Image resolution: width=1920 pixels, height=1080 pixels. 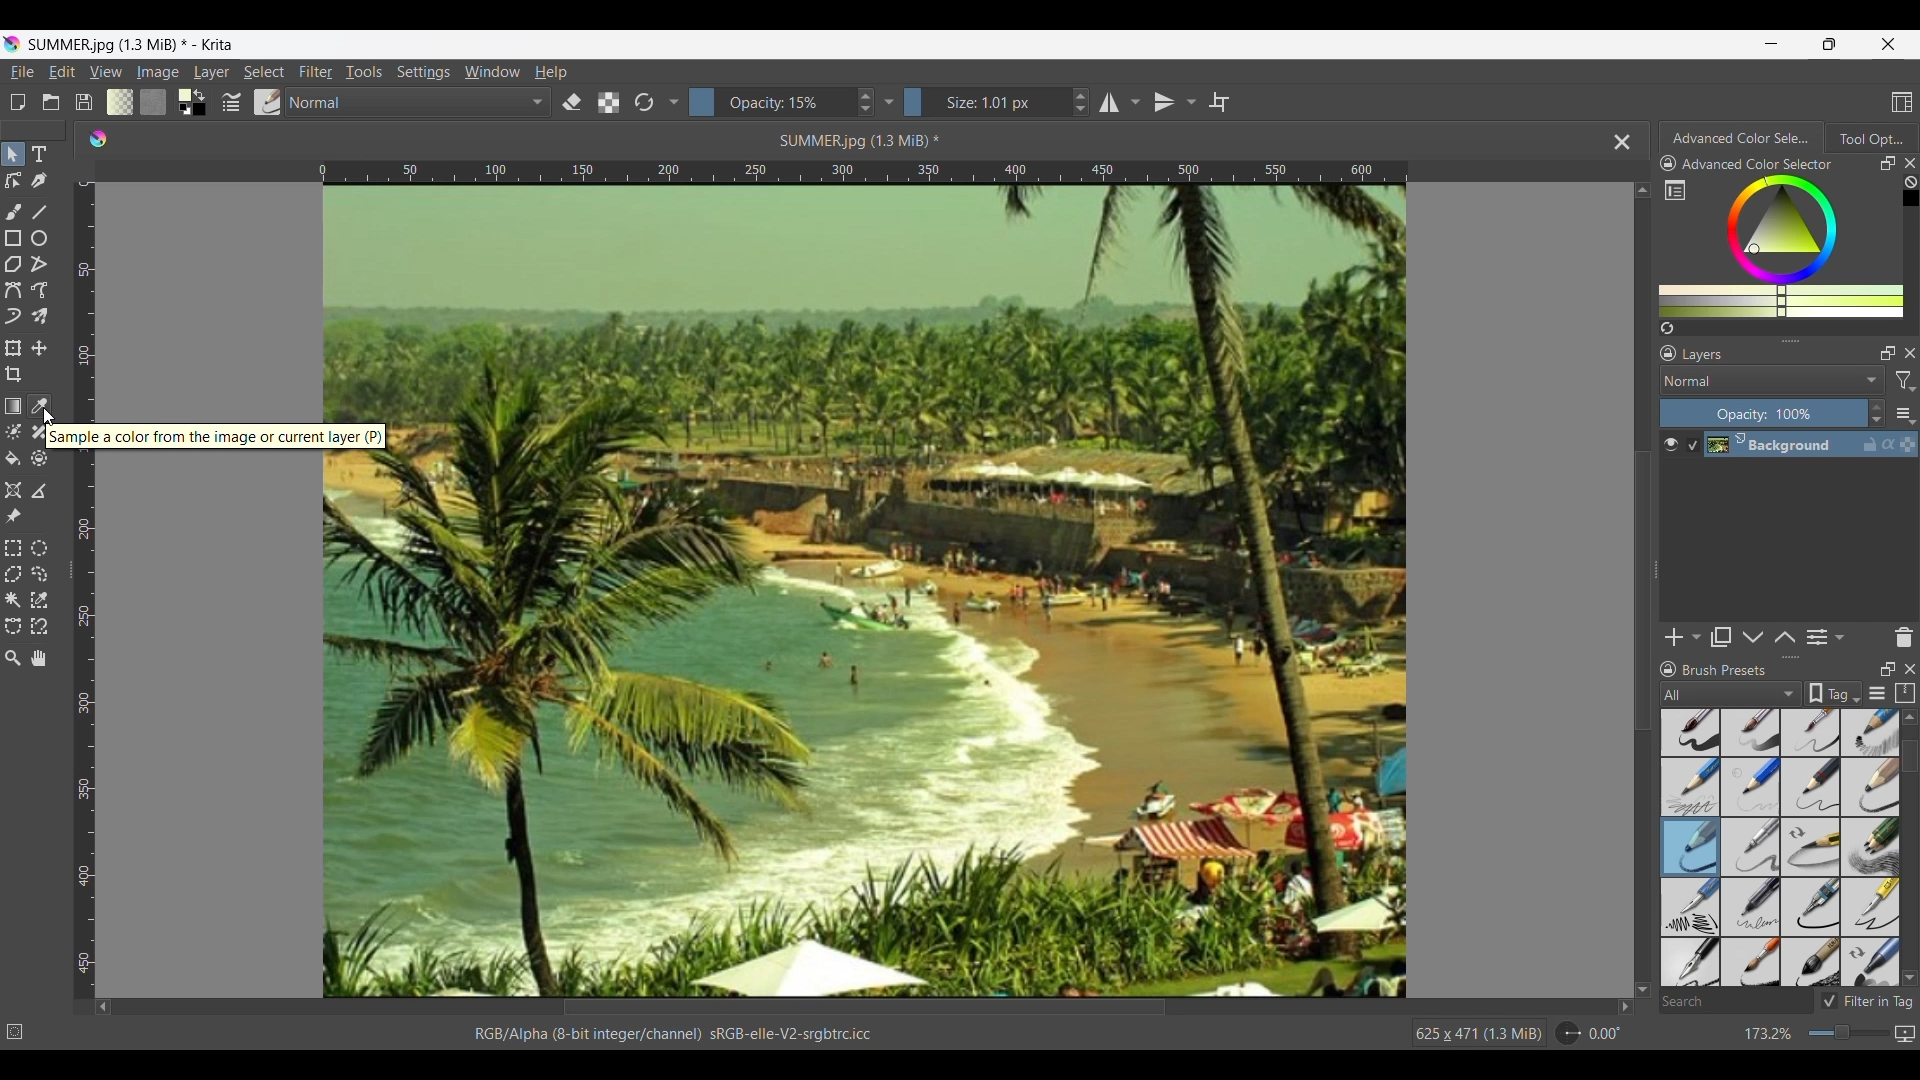 I want to click on Set erase mode, so click(x=572, y=103).